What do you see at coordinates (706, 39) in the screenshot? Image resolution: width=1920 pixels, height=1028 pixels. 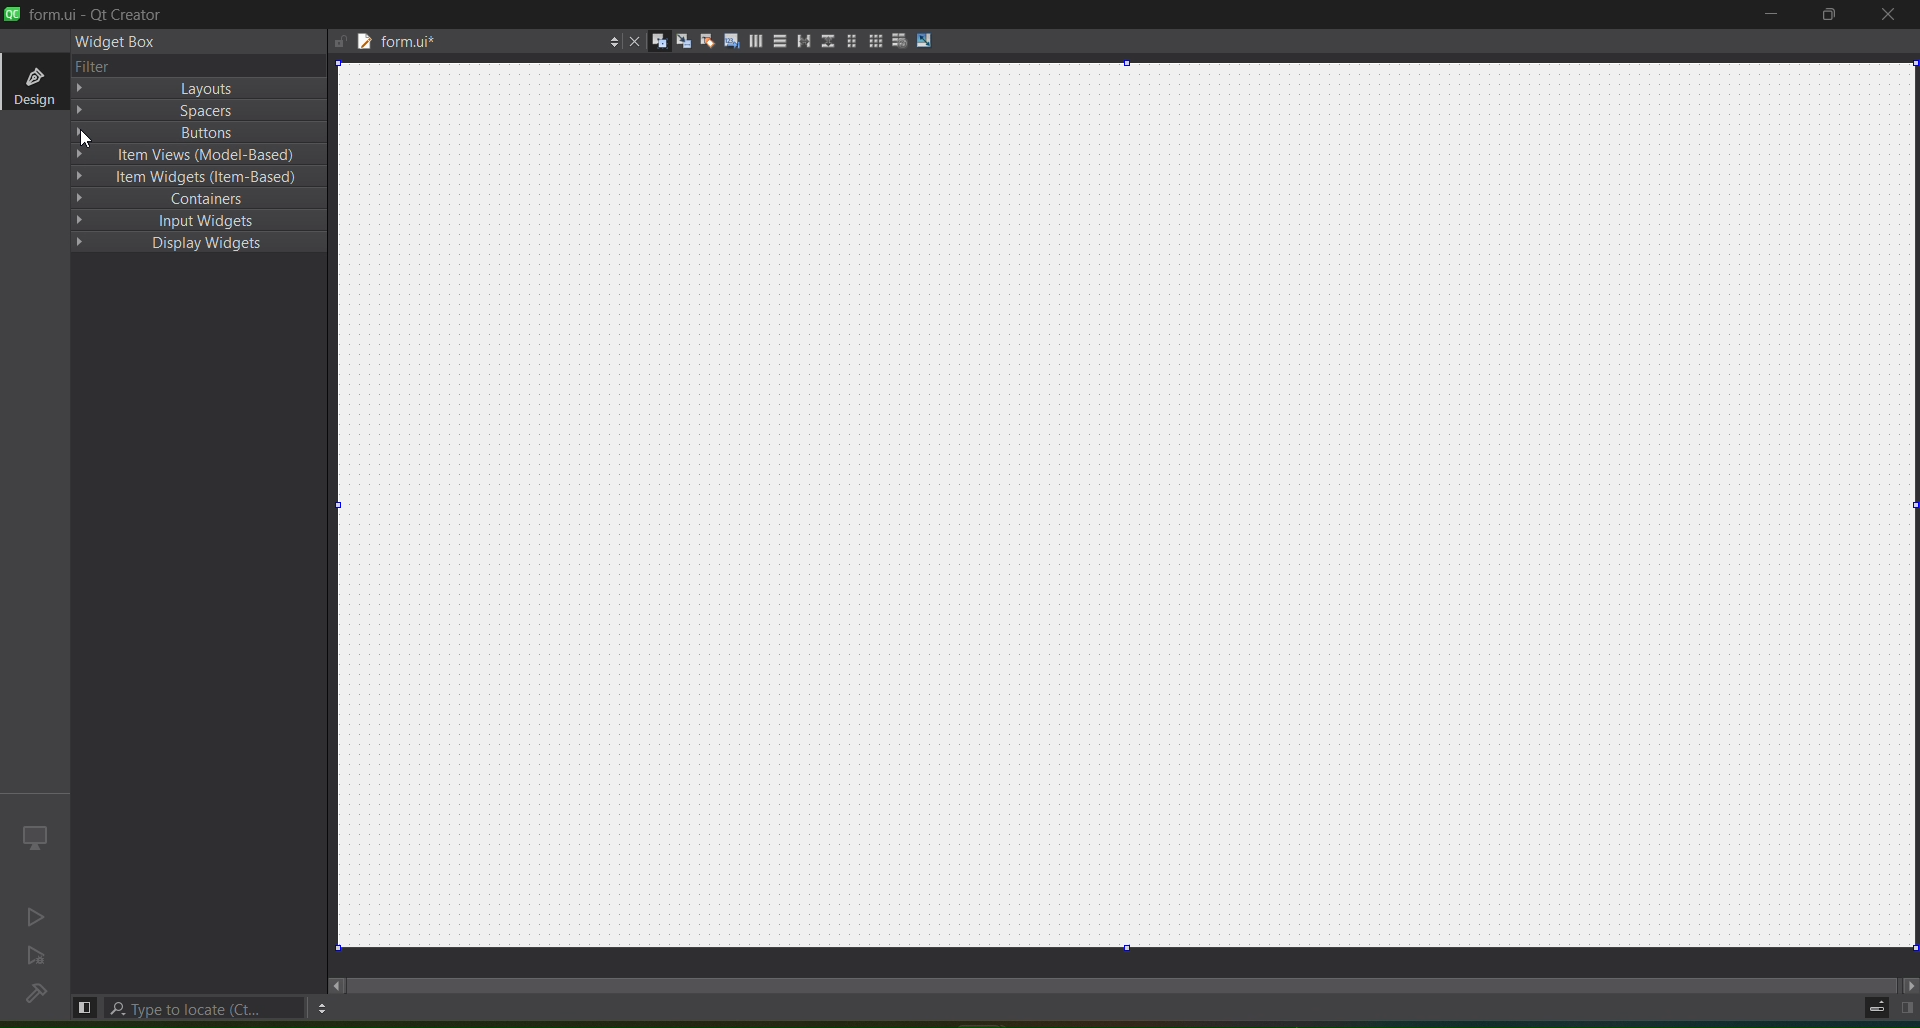 I see `edit buddies` at bounding box center [706, 39].